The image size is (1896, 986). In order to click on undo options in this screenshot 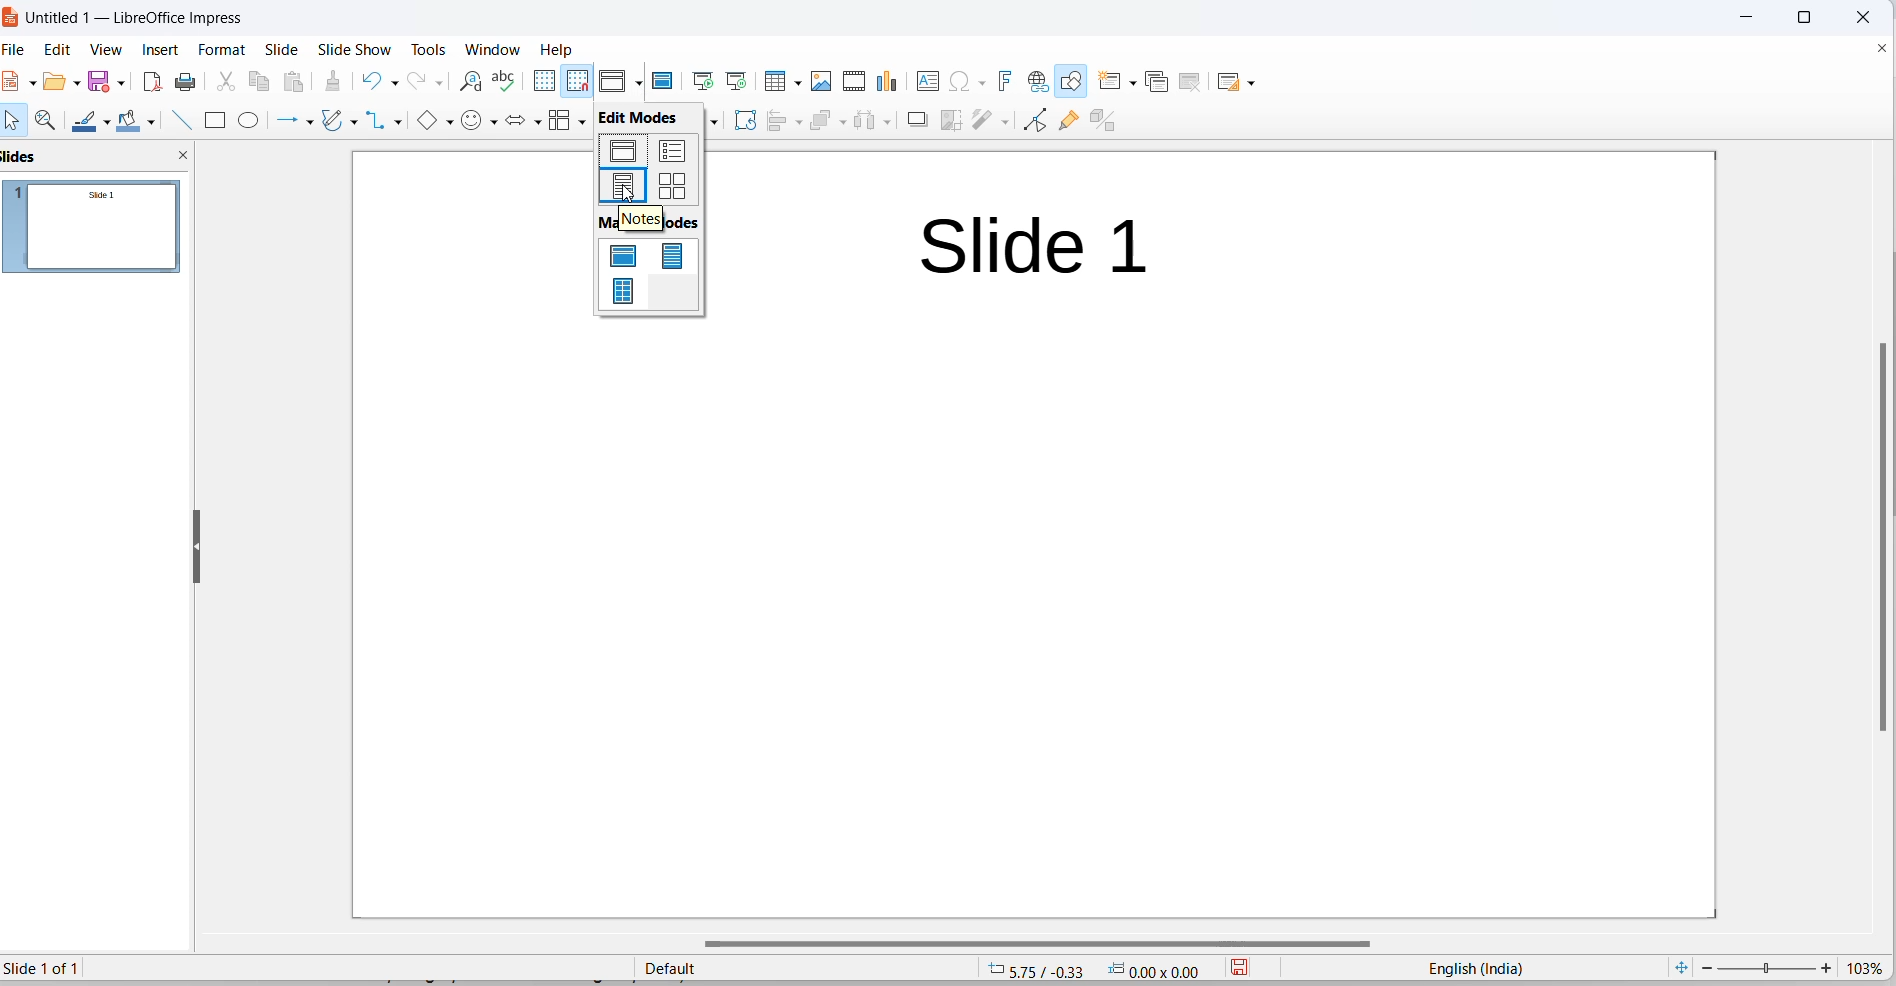, I will do `click(394, 82)`.